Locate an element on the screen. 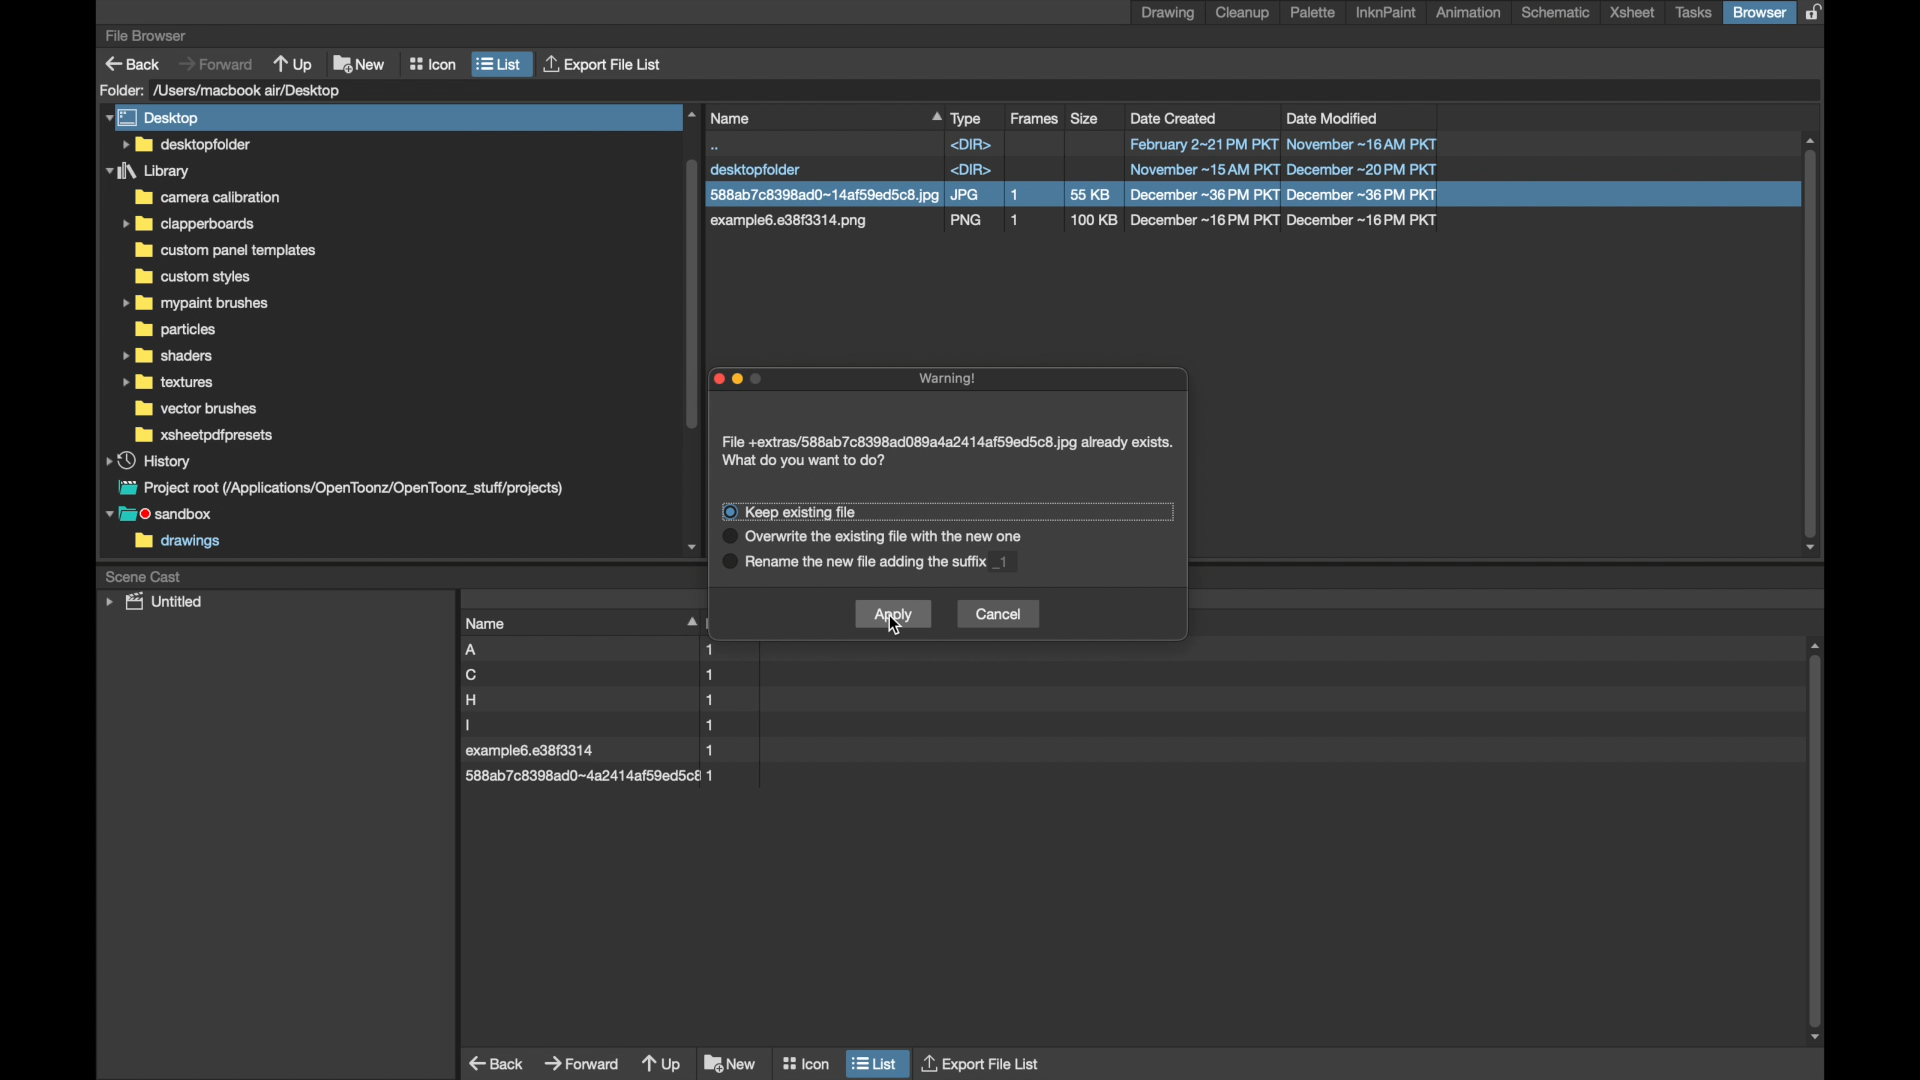  file is located at coordinates (1072, 144).